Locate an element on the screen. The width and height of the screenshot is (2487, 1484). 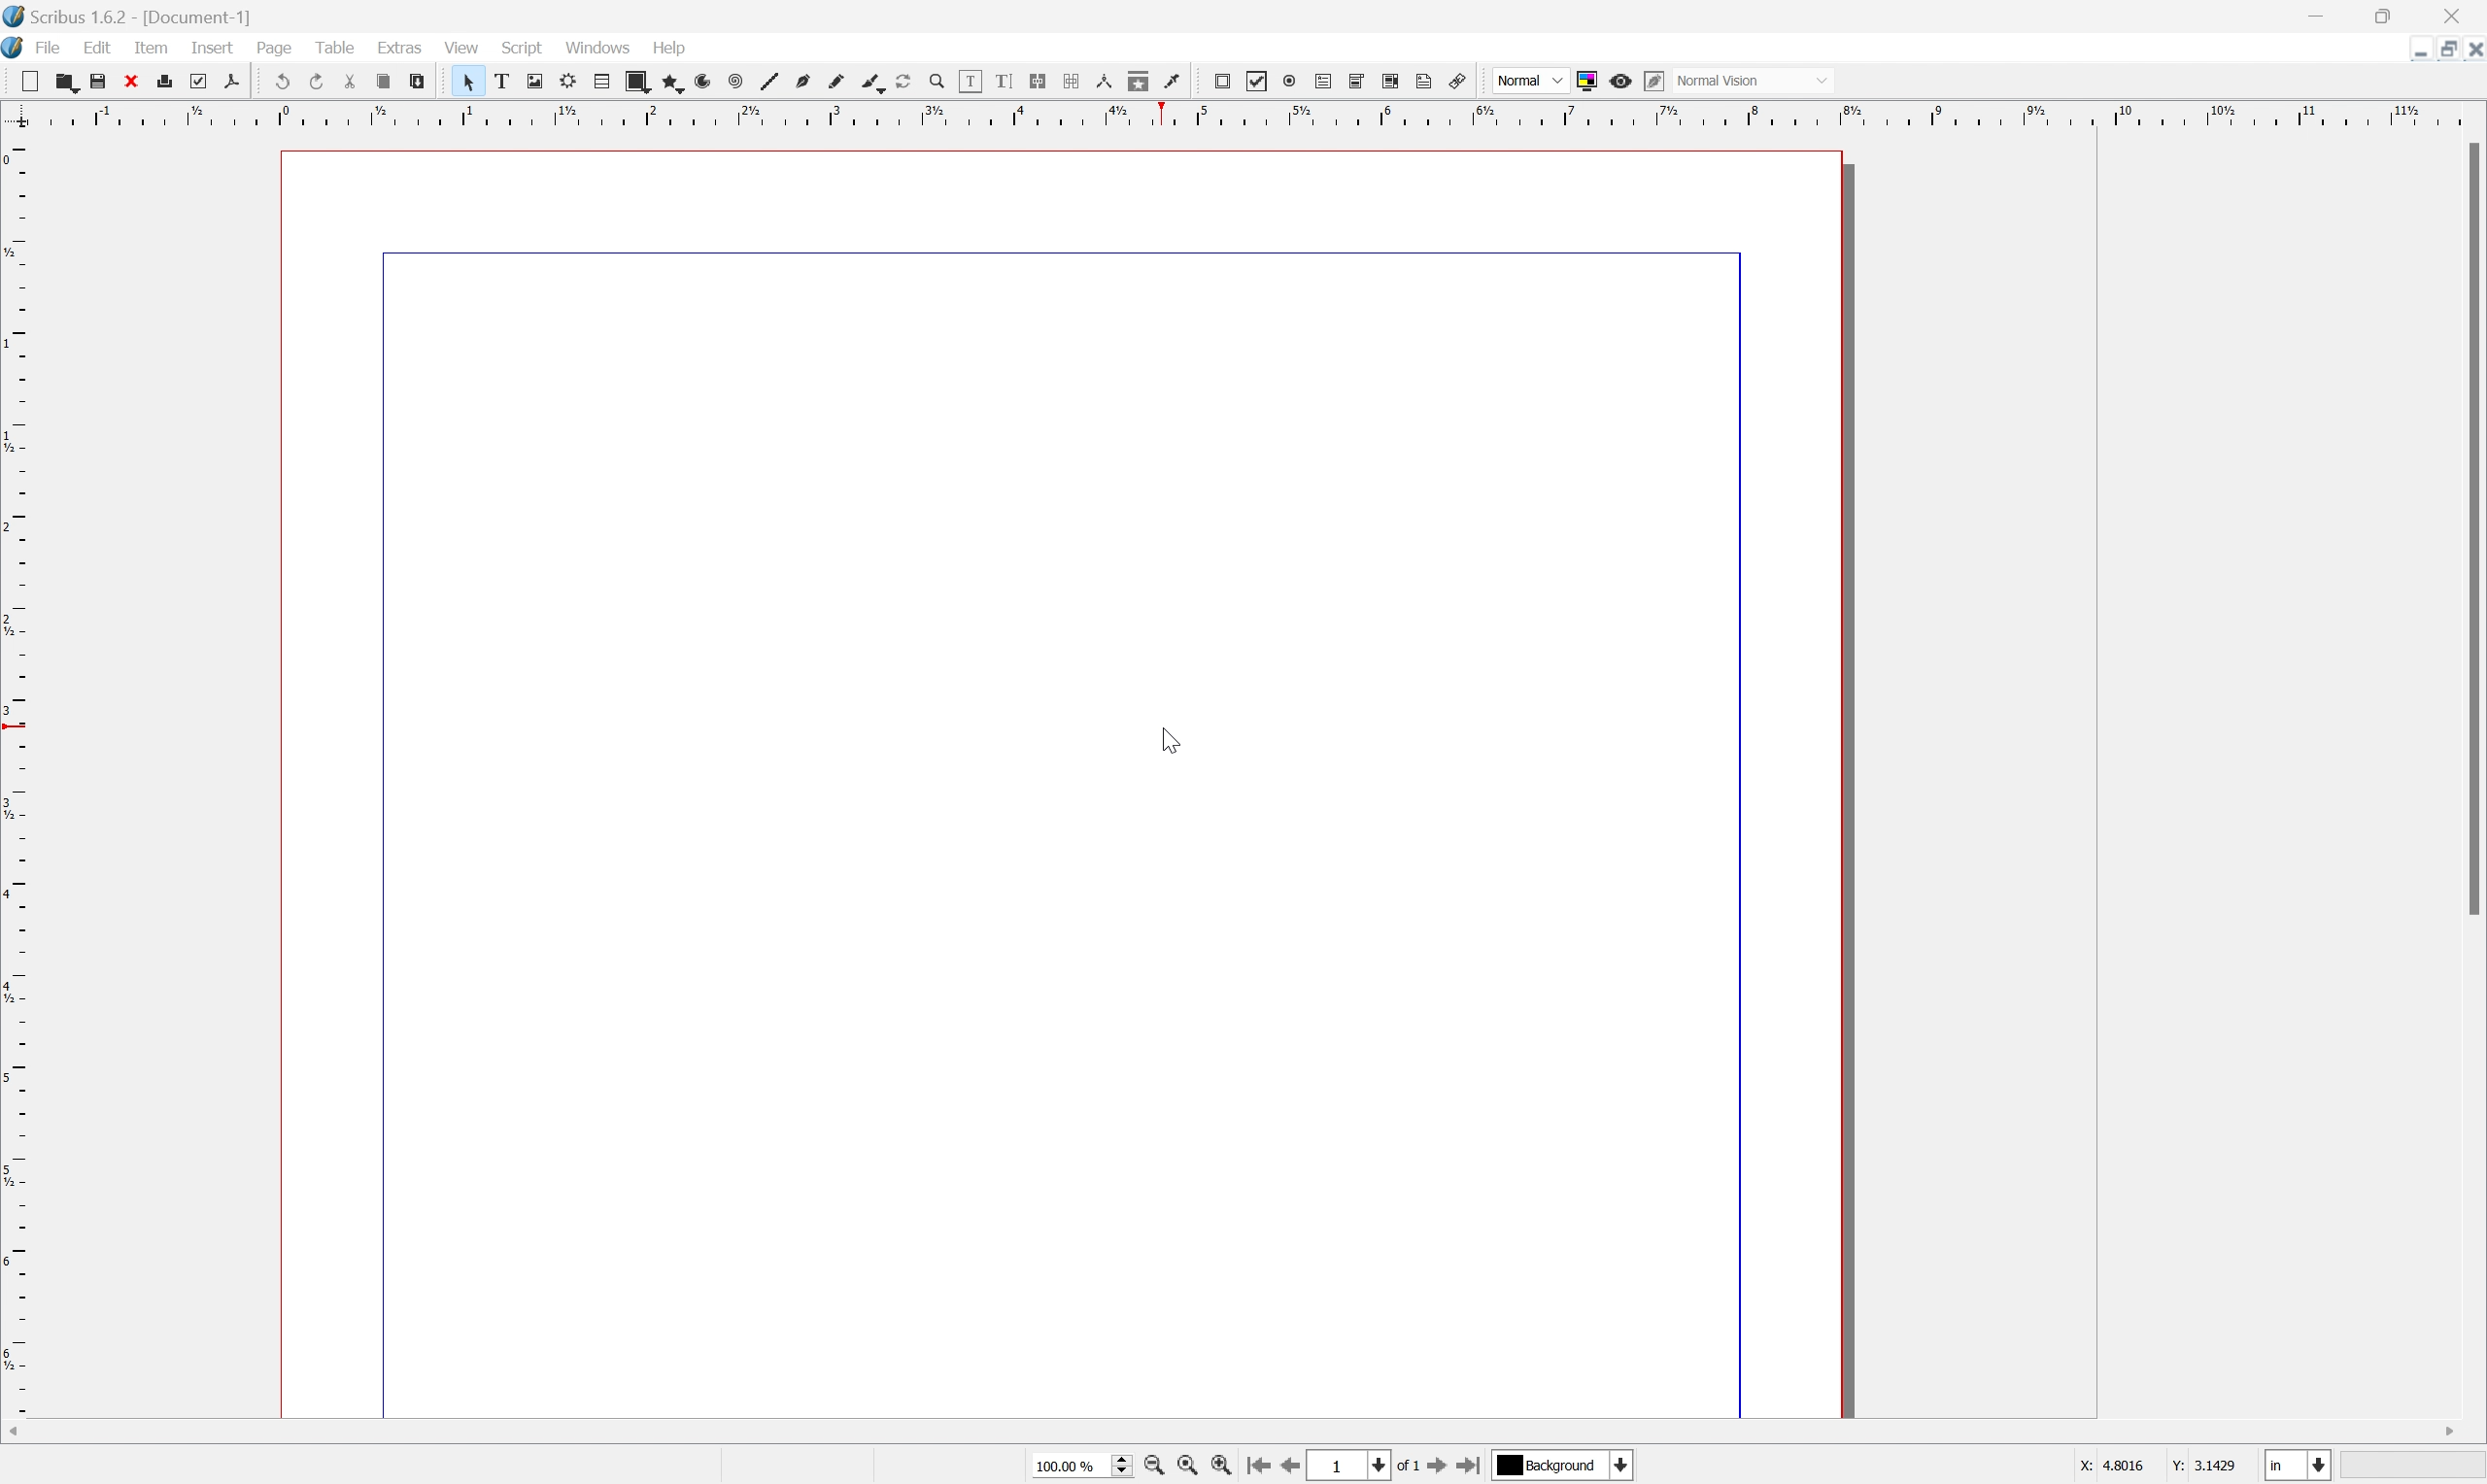
close is located at coordinates (2464, 13).